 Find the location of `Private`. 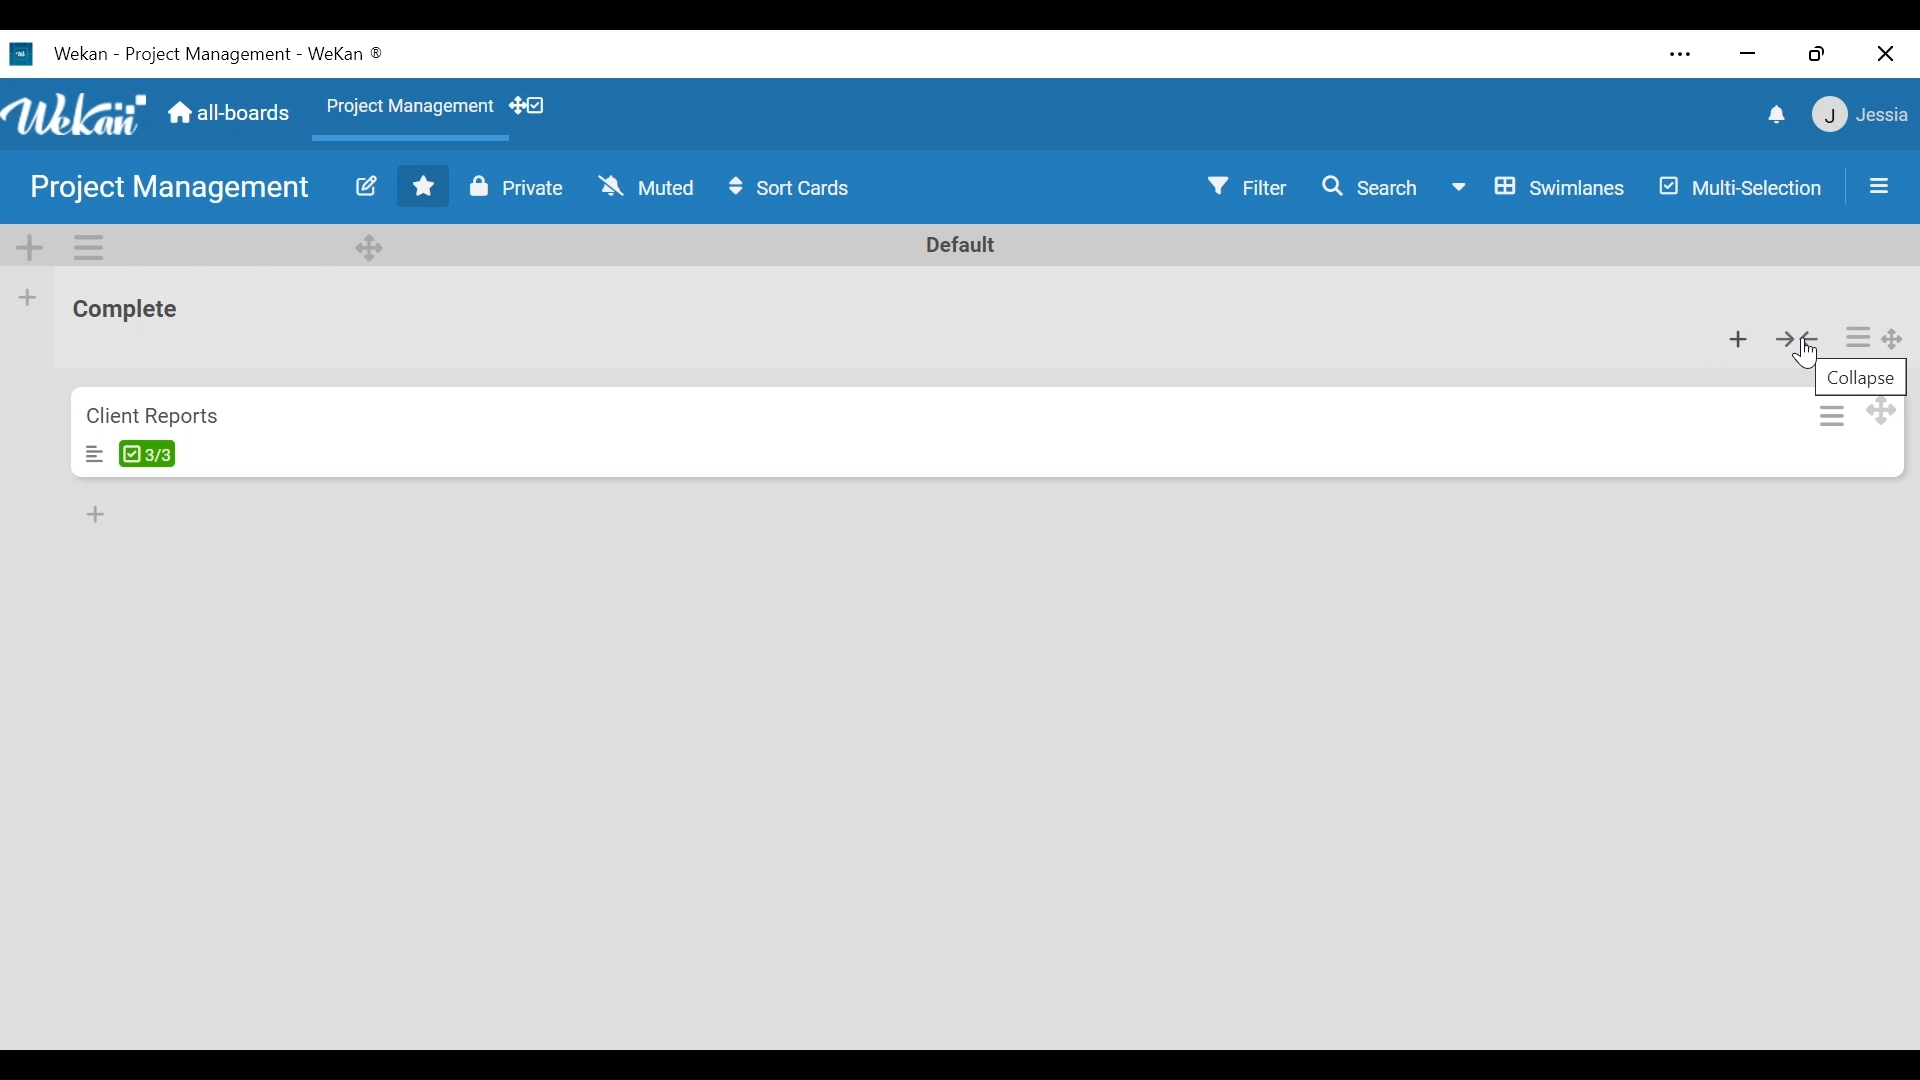

Private is located at coordinates (518, 185).